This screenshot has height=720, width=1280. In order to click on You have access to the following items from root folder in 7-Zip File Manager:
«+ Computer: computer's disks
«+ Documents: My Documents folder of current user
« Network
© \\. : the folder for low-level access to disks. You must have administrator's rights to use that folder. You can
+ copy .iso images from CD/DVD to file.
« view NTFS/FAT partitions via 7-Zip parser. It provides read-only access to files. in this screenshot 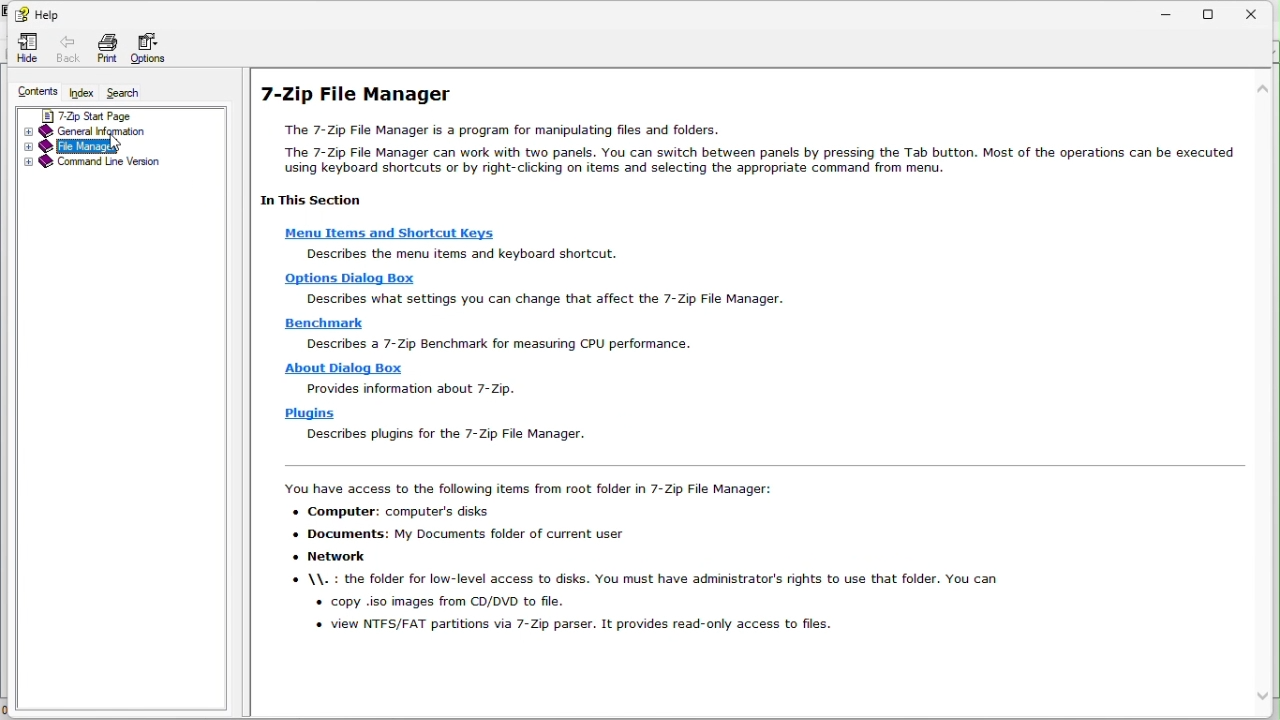, I will do `click(634, 564)`.